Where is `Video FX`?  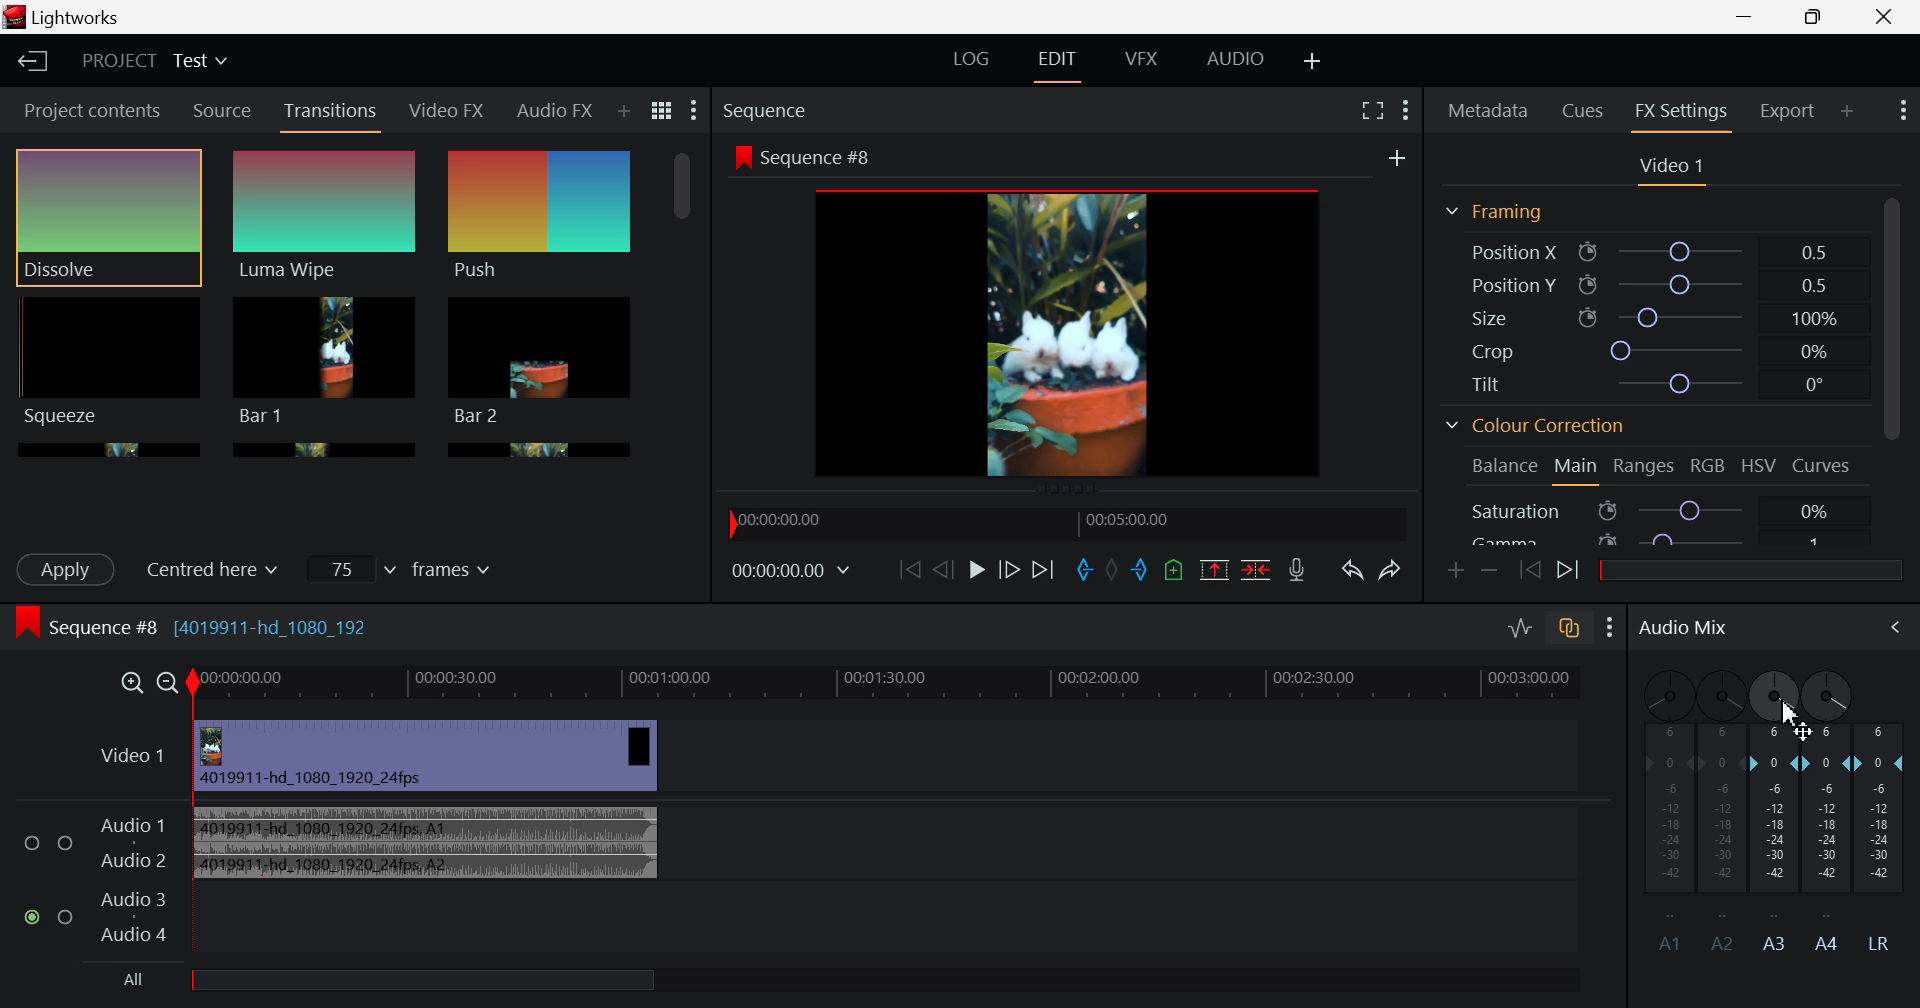
Video FX is located at coordinates (445, 113).